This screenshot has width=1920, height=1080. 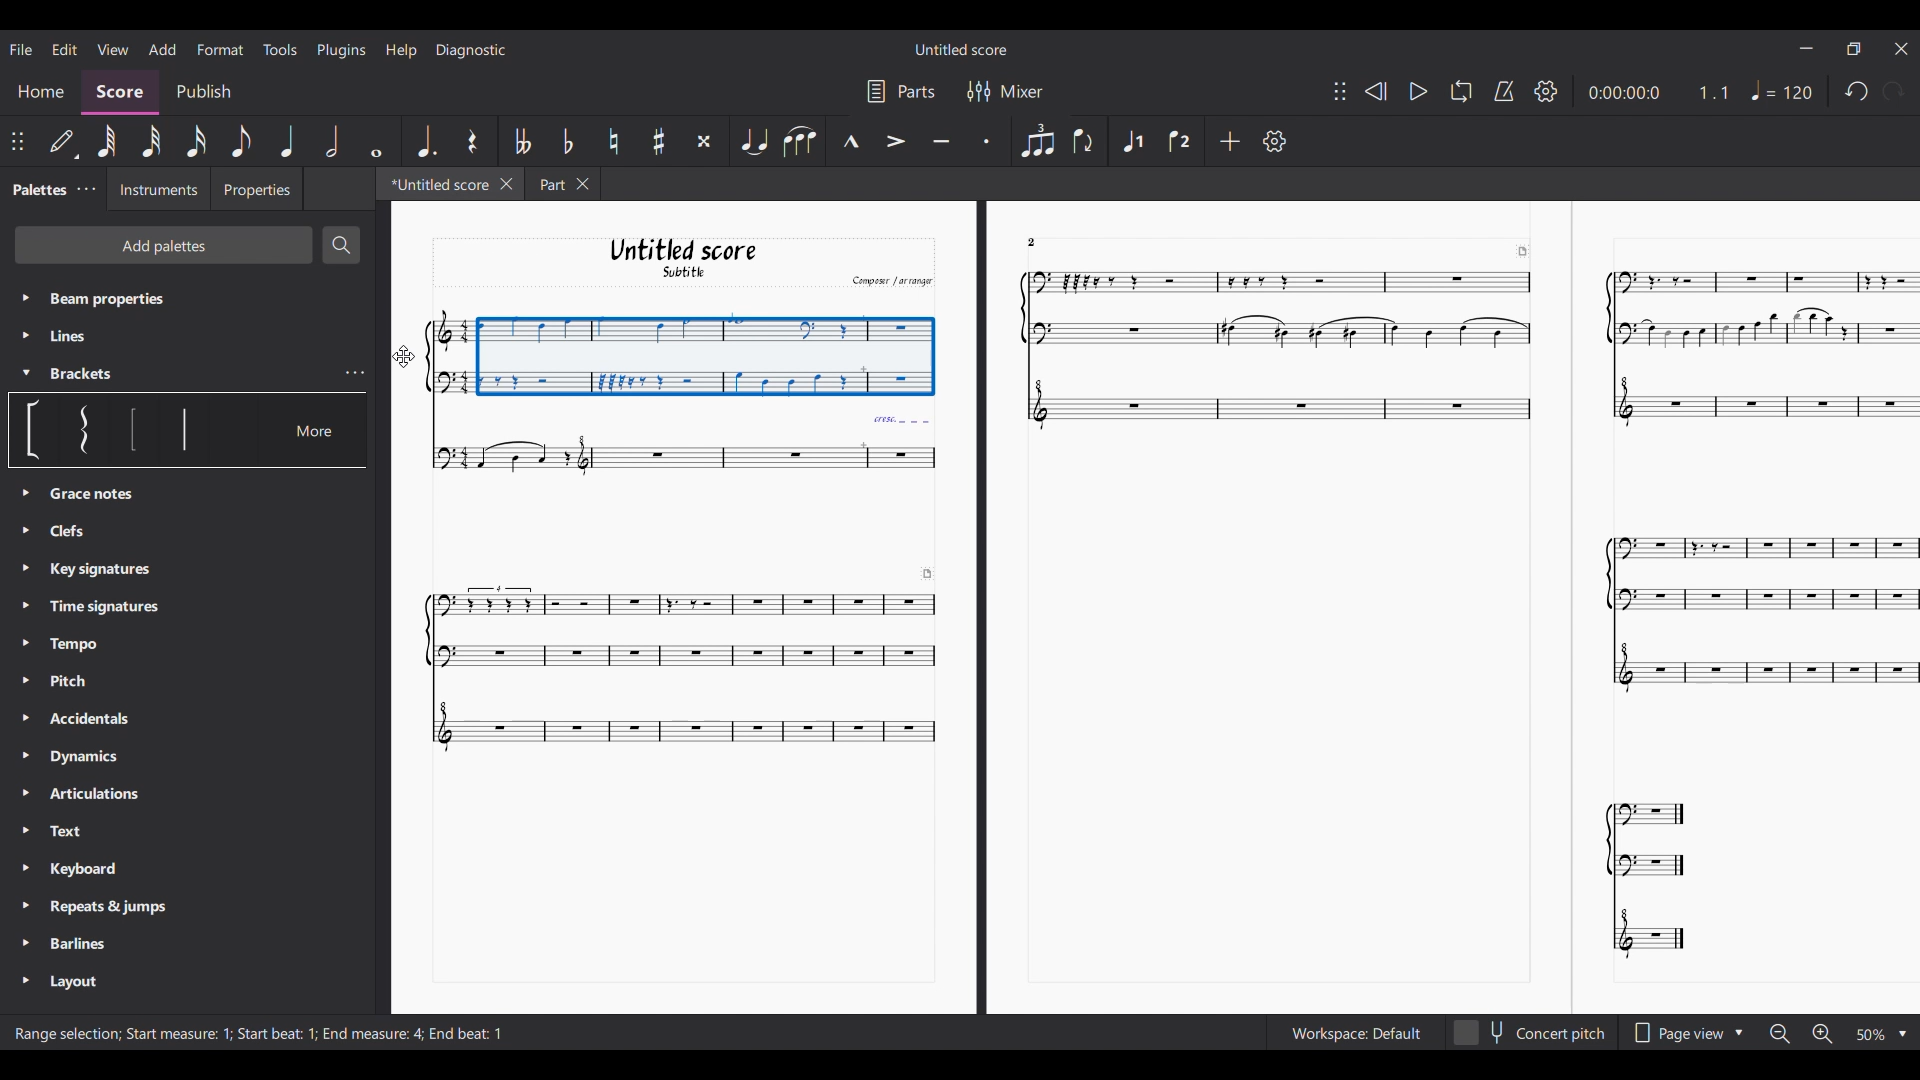 What do you see at coordinates (17, 142) in the screenshot?
I see `Change position` at bounding box center [17, 142].